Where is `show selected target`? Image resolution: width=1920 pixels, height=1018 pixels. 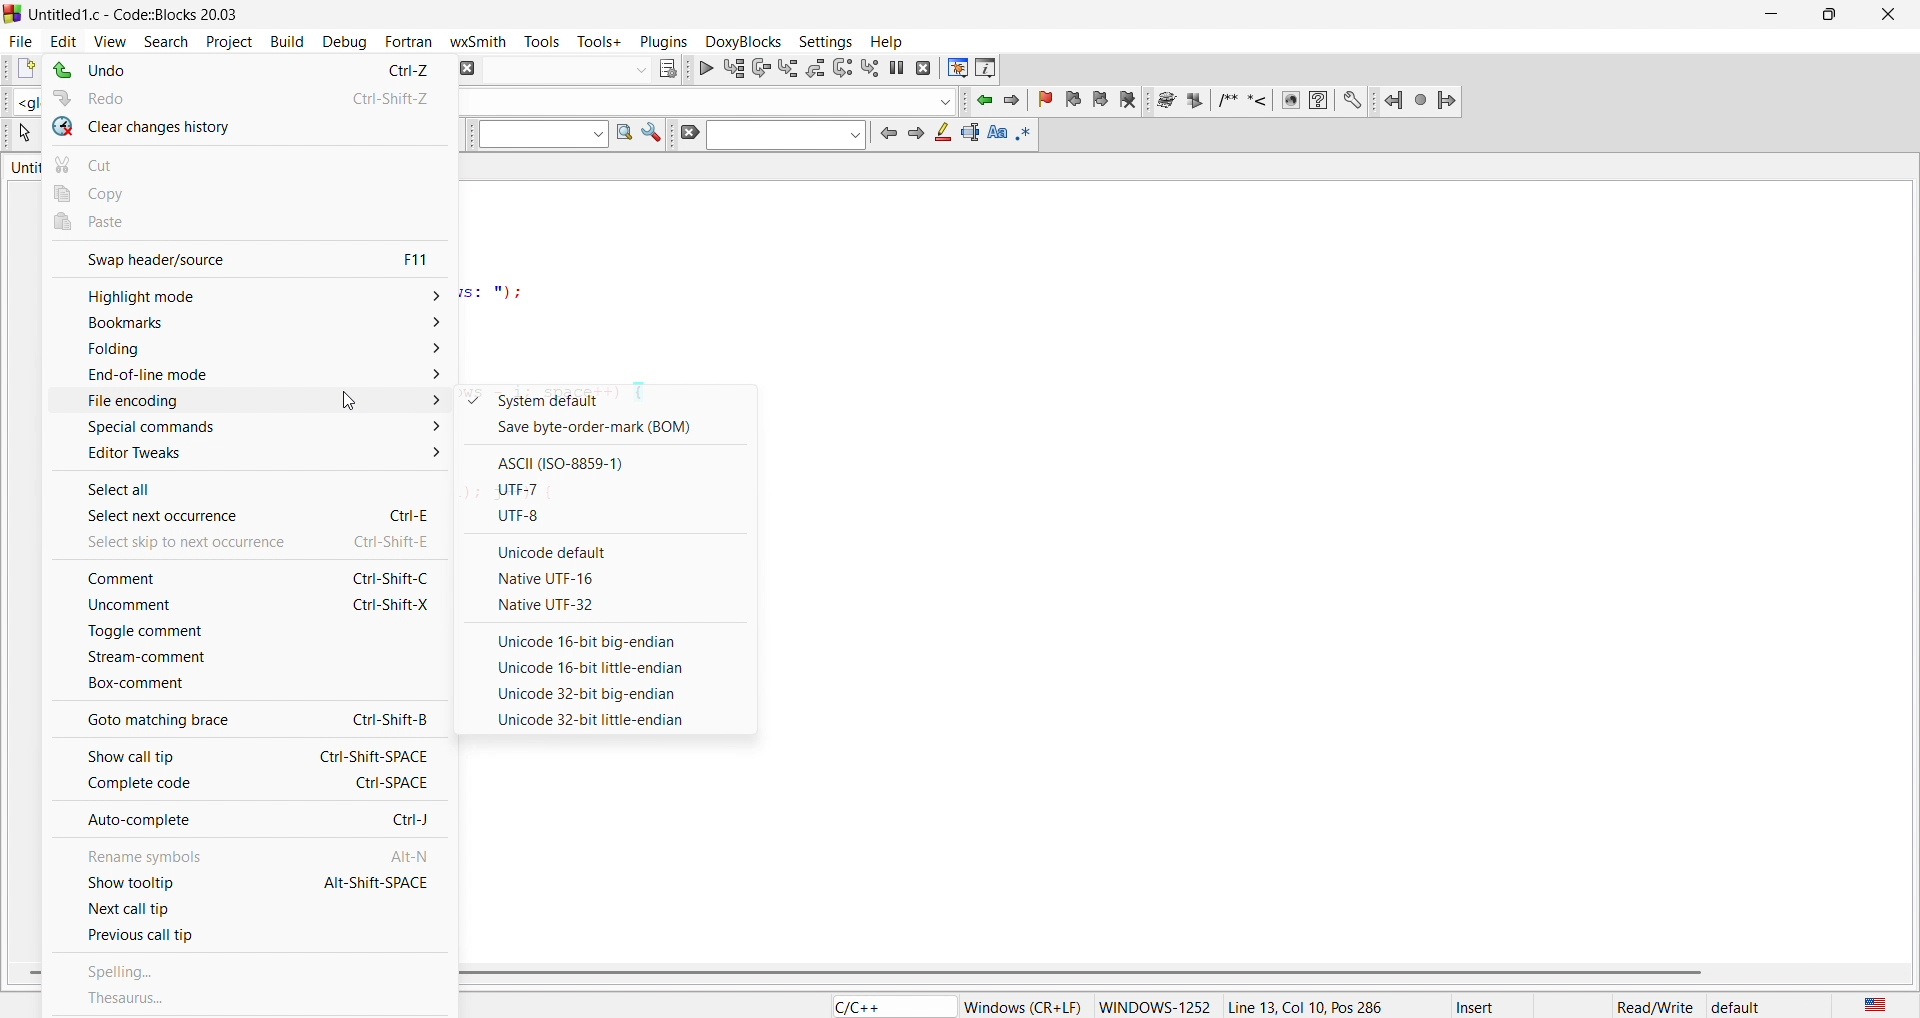 show selected target is located at coordinates (669, 69).